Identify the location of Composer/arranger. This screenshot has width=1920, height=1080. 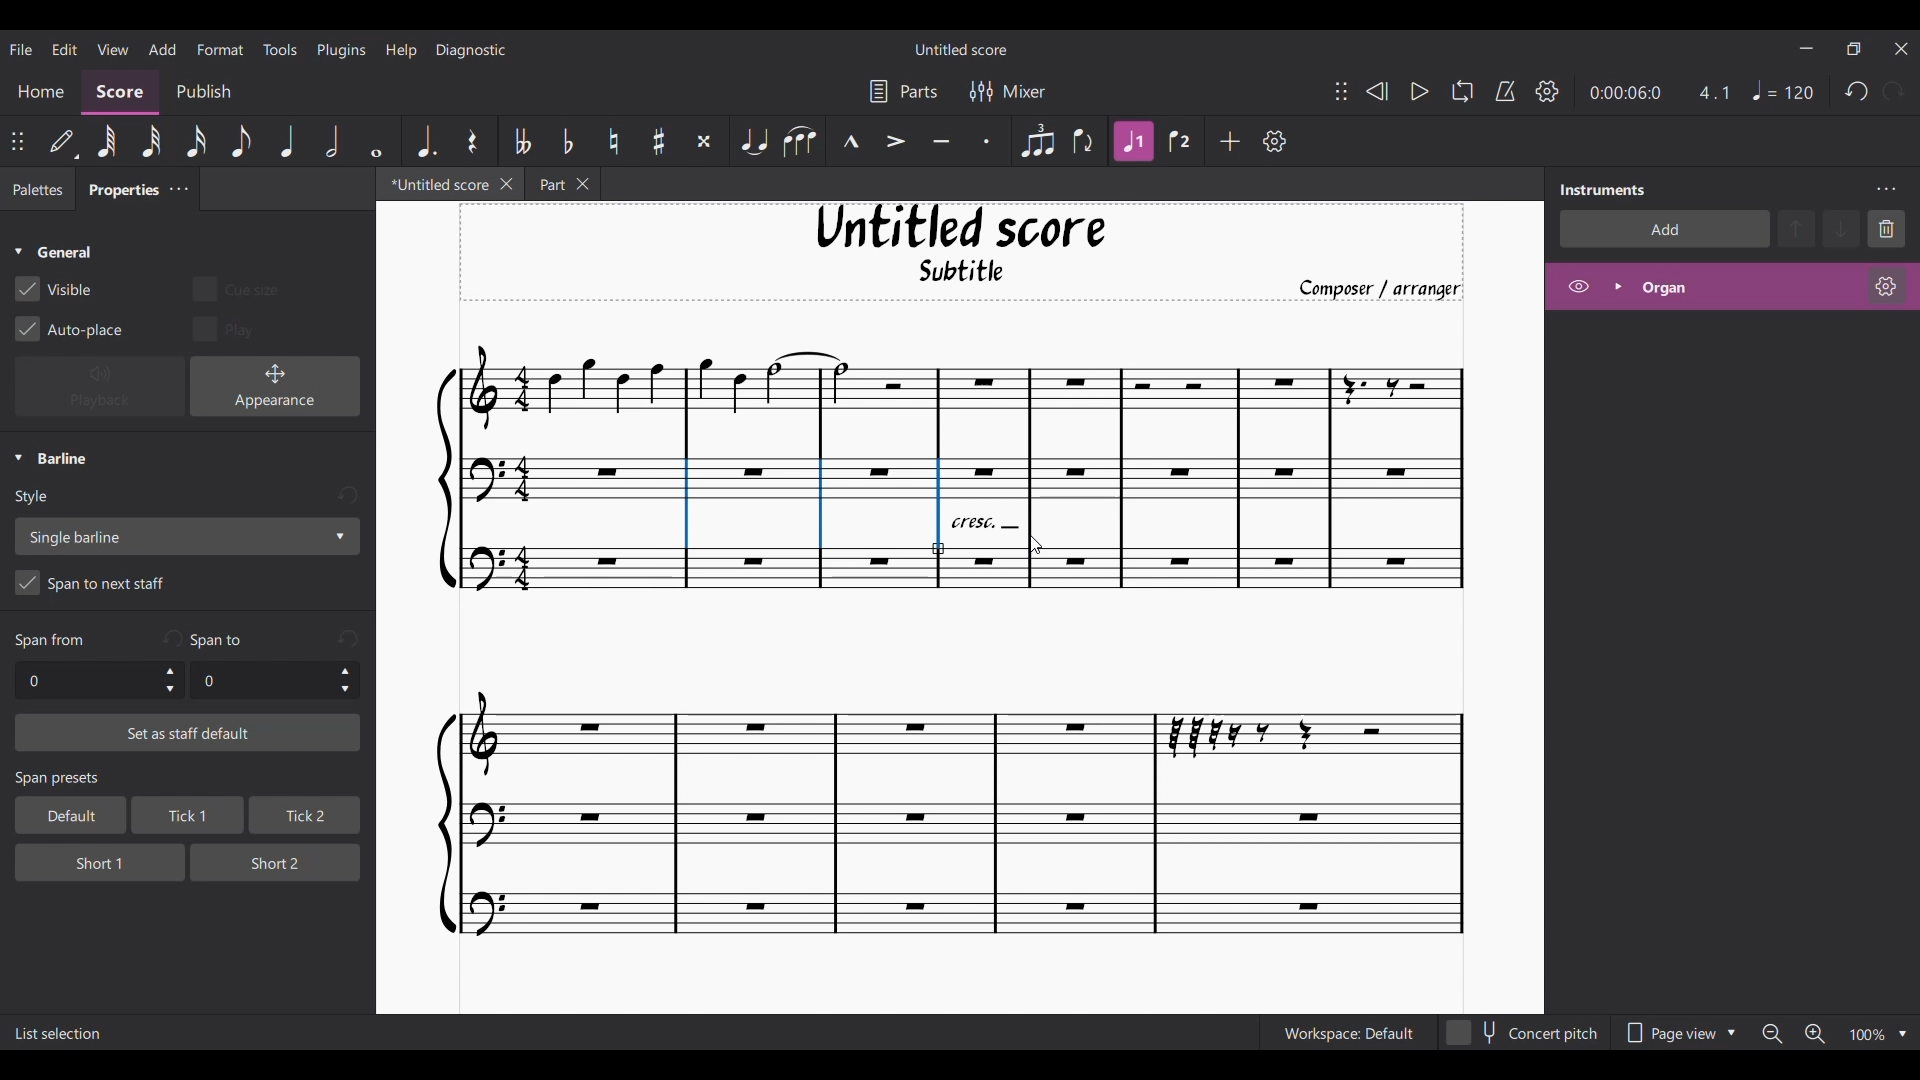
(1389, 289).